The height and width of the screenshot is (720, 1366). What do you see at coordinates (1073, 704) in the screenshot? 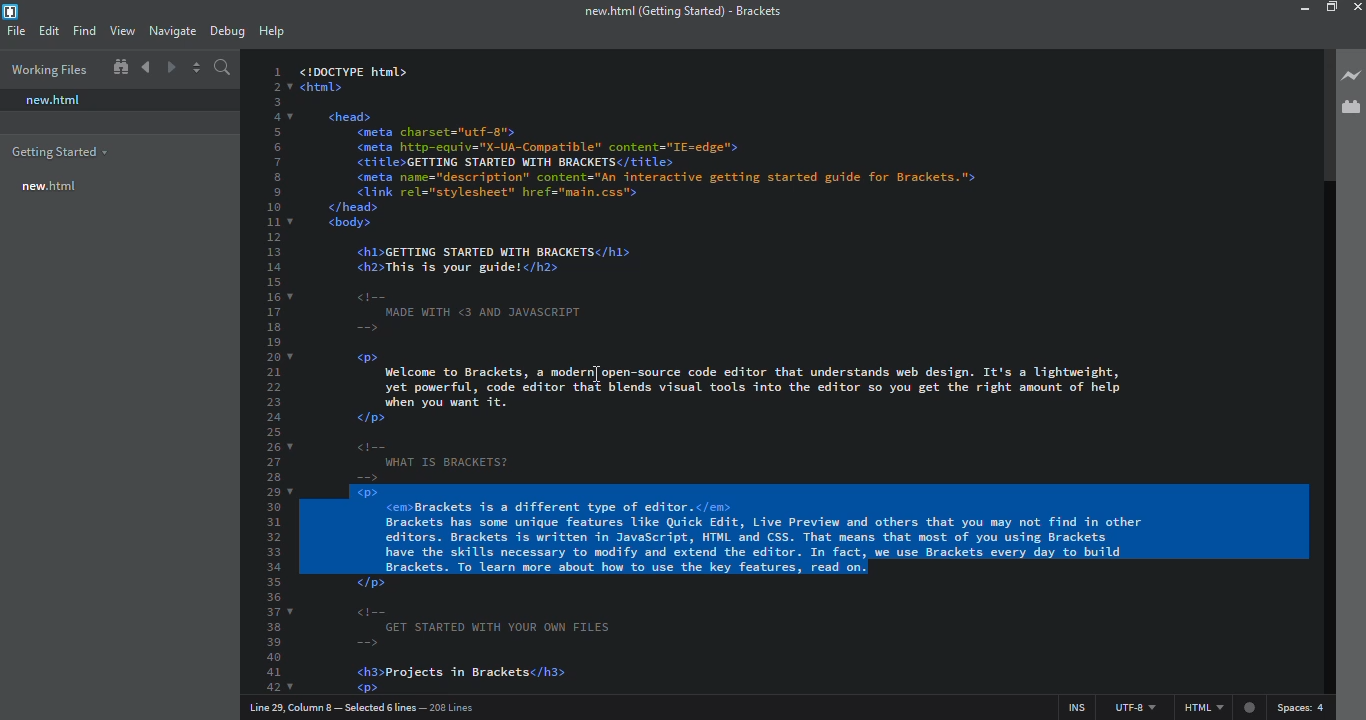
I see `ins` at bounding box center [1073, 704].